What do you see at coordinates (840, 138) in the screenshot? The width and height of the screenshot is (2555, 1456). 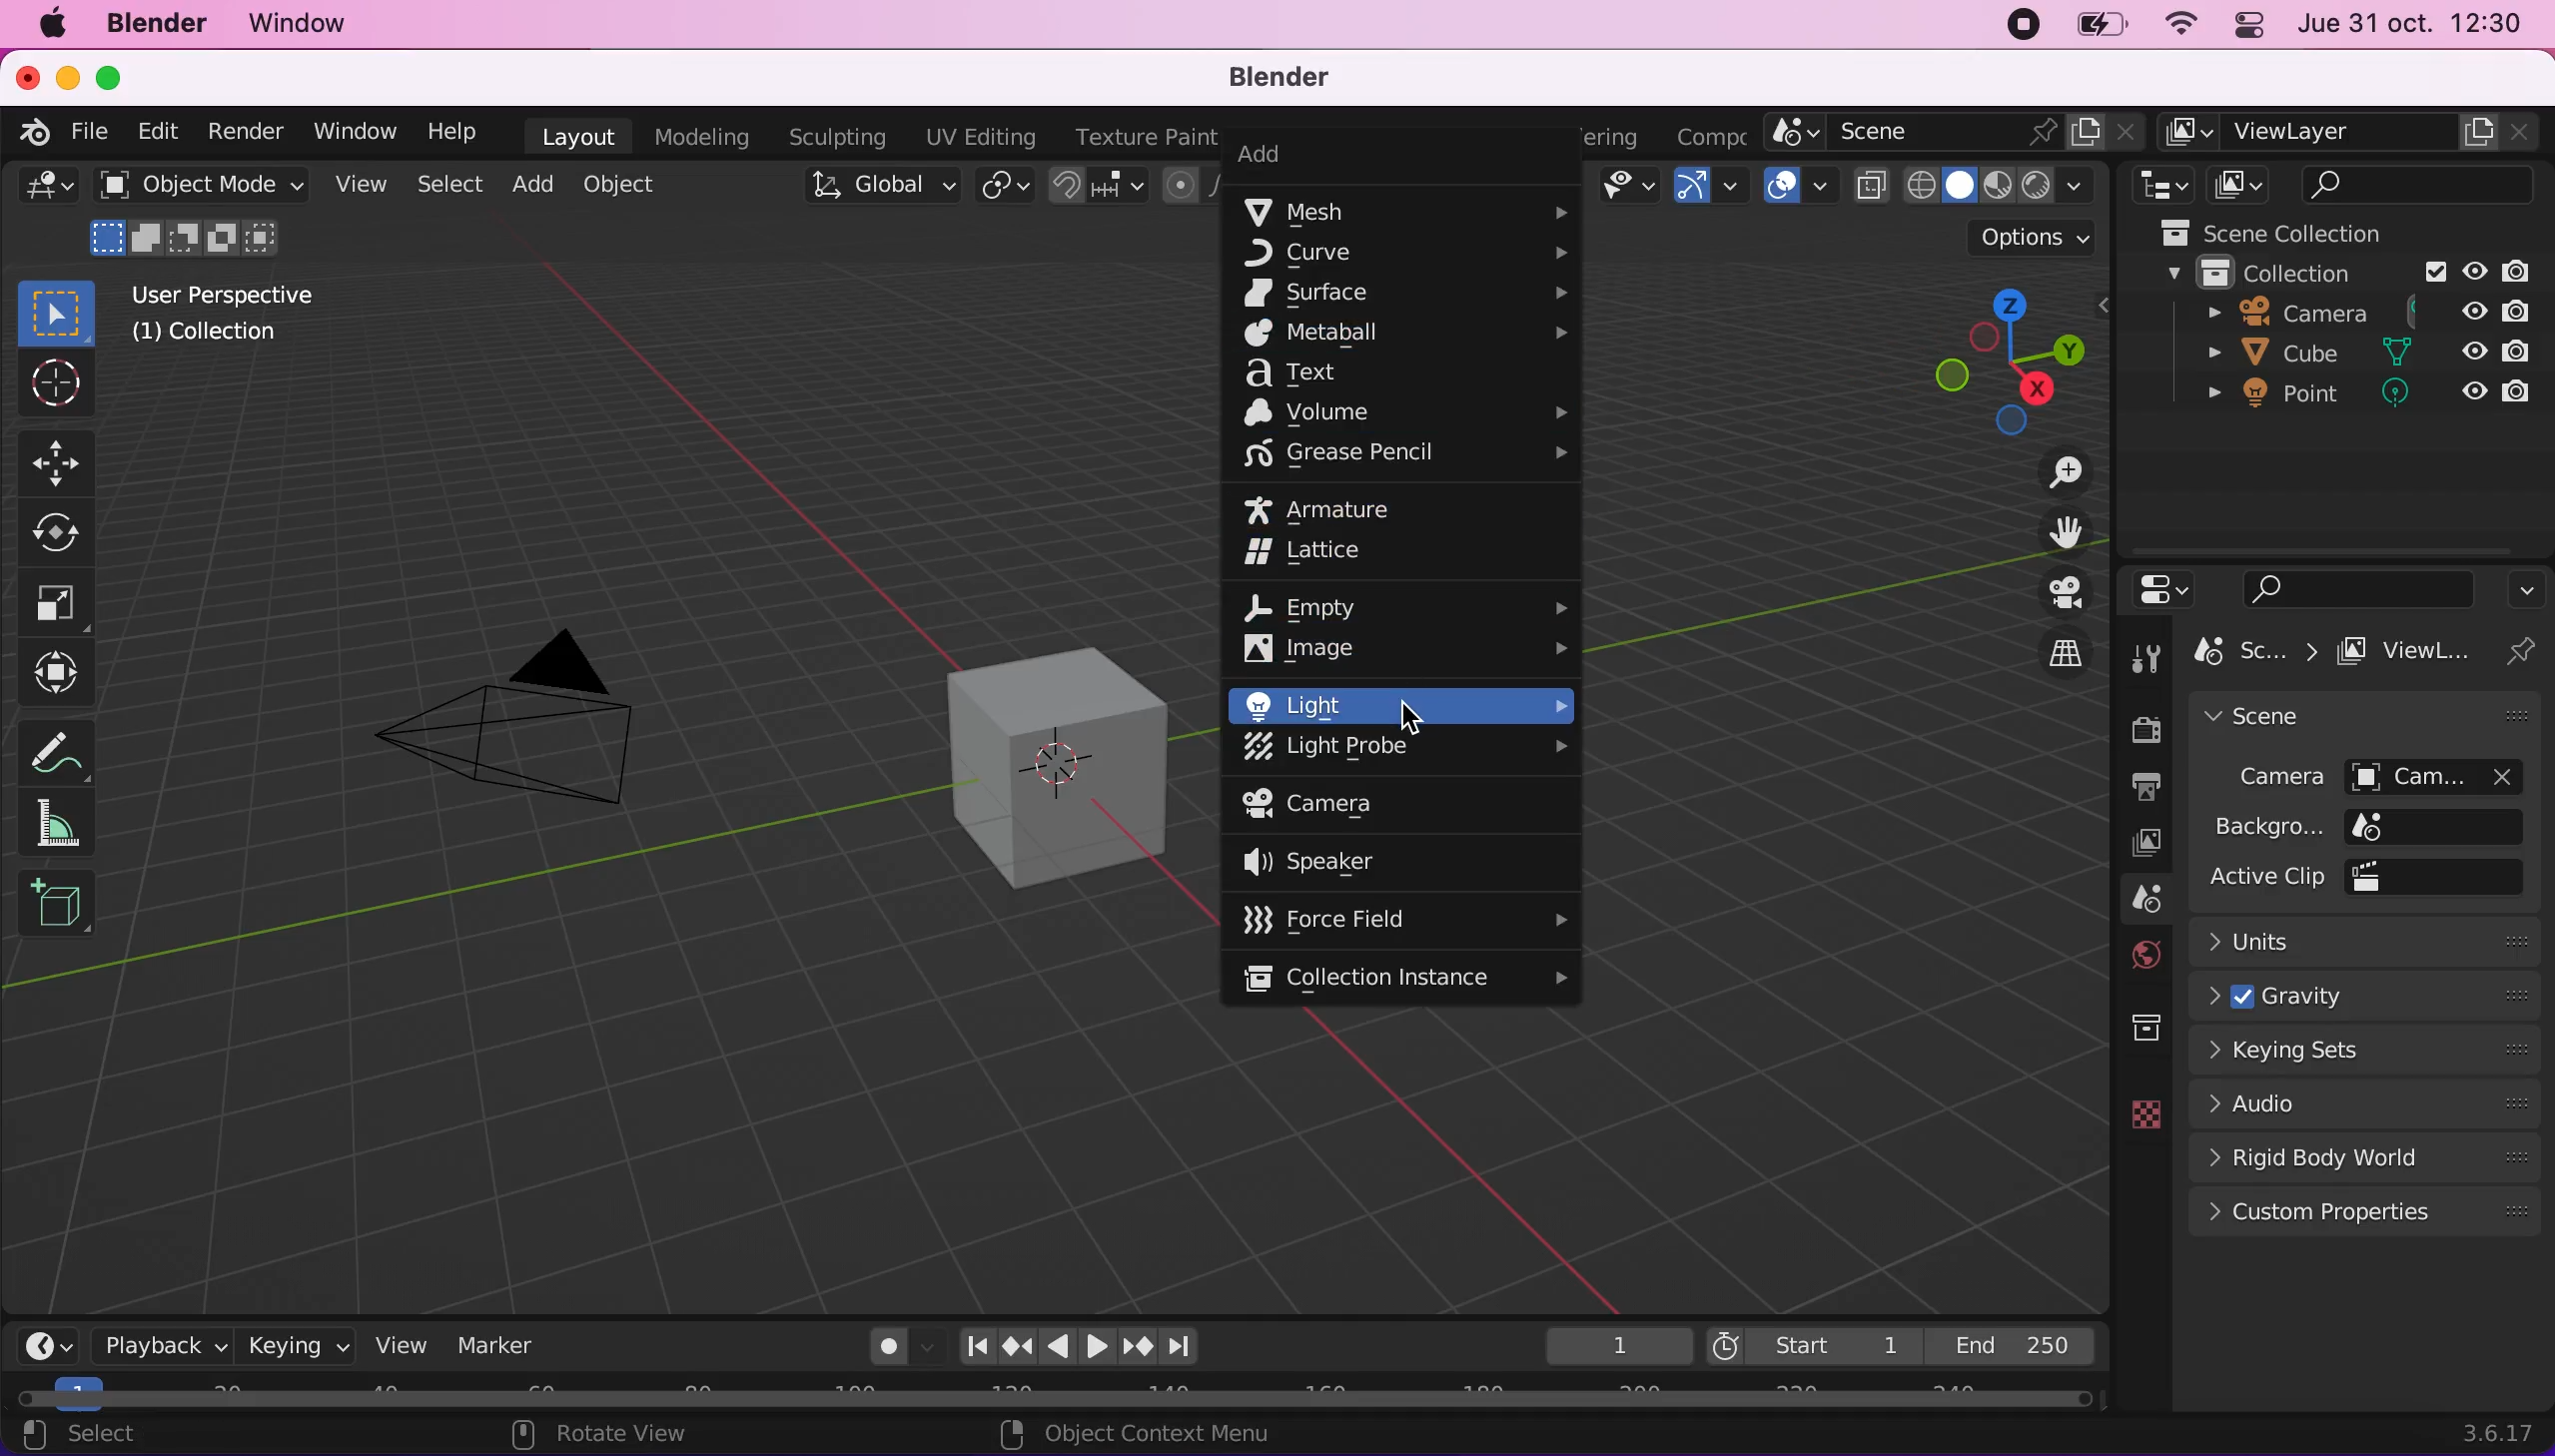 I see `sculpting` at bounding box center [840, 138].